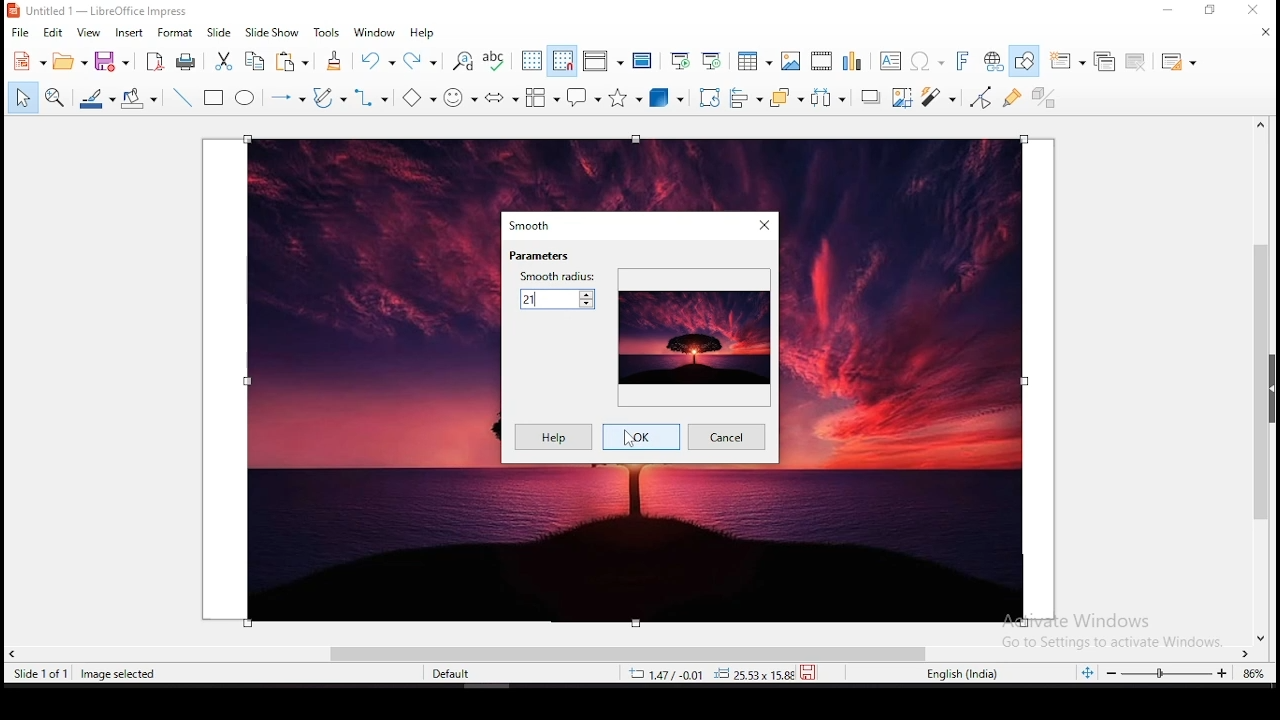 This screenshot has height=720, width=1280. Describe the element at coordinates (937, 97) in the screenshot. I see `filter` at that location.